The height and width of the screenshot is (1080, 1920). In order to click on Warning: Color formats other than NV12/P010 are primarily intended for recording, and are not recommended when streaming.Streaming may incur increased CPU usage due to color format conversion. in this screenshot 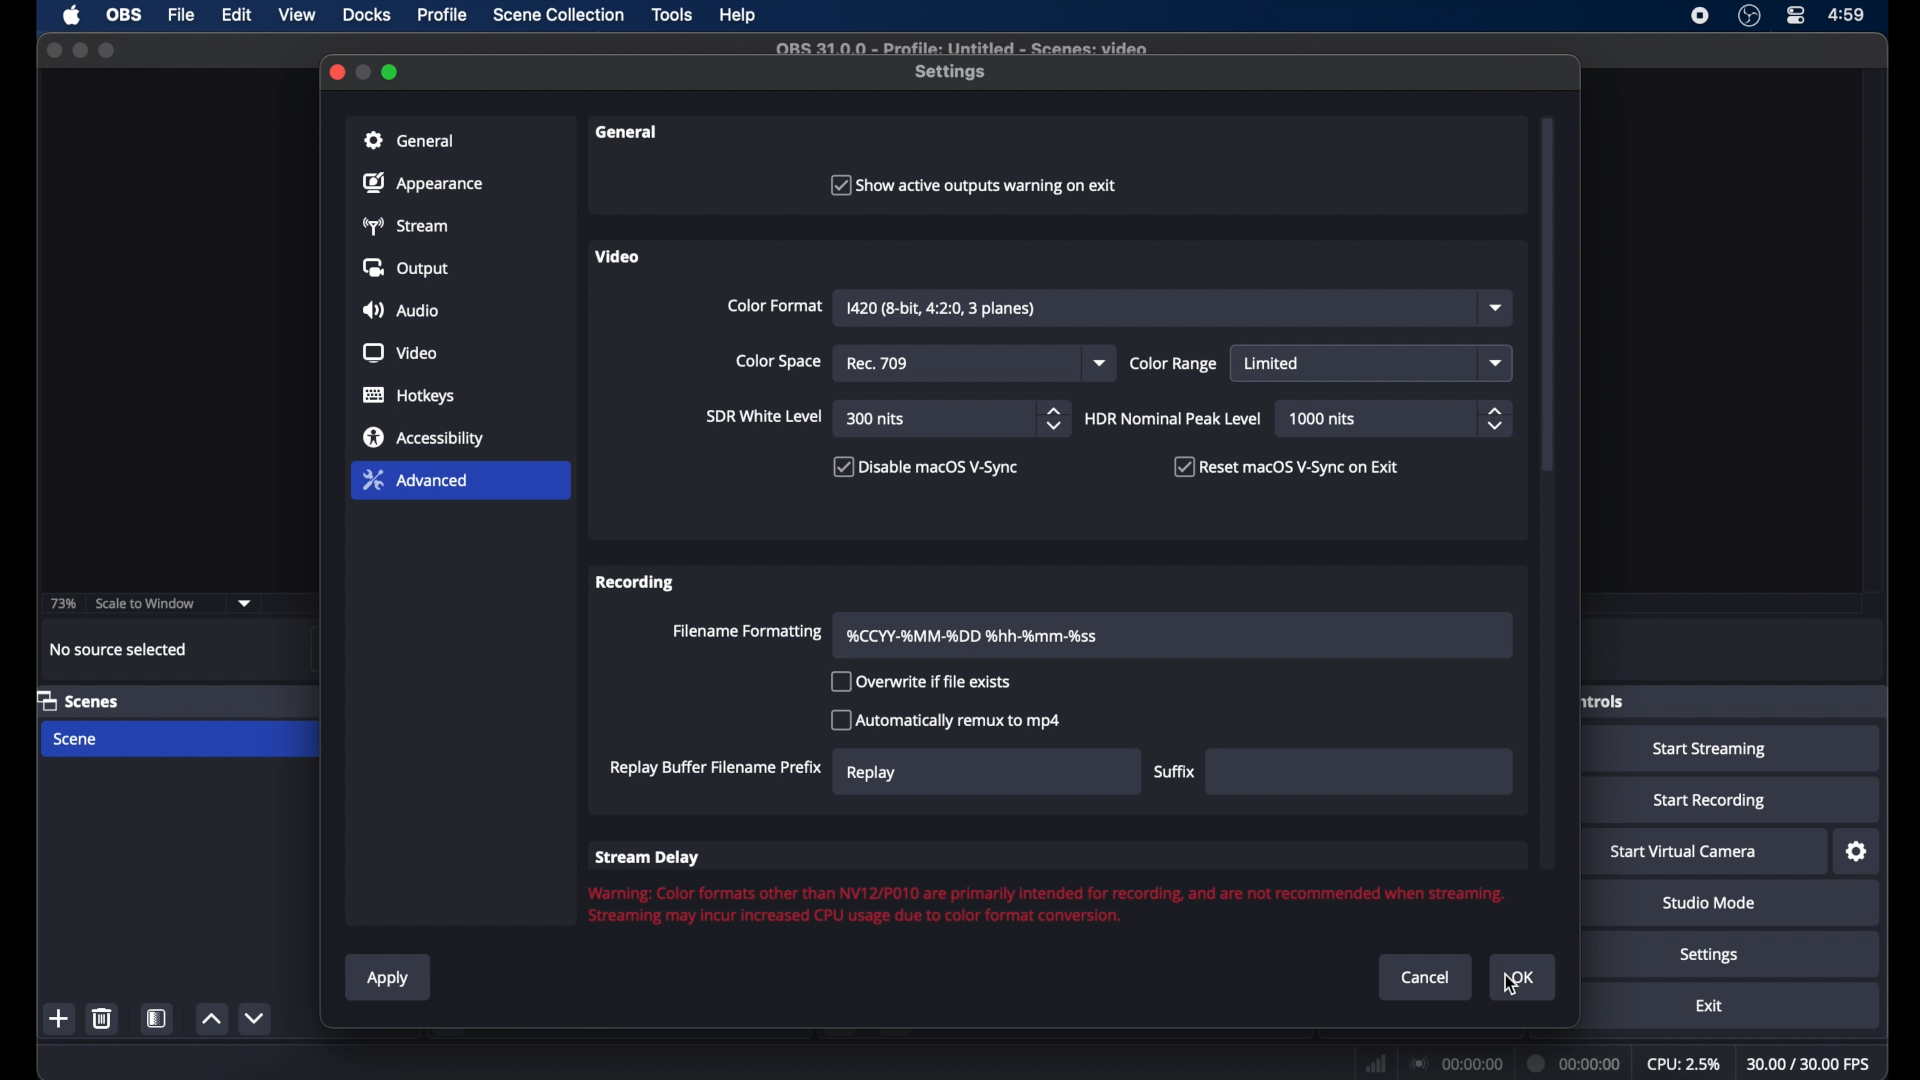, I will do `click(1035, 903)`.